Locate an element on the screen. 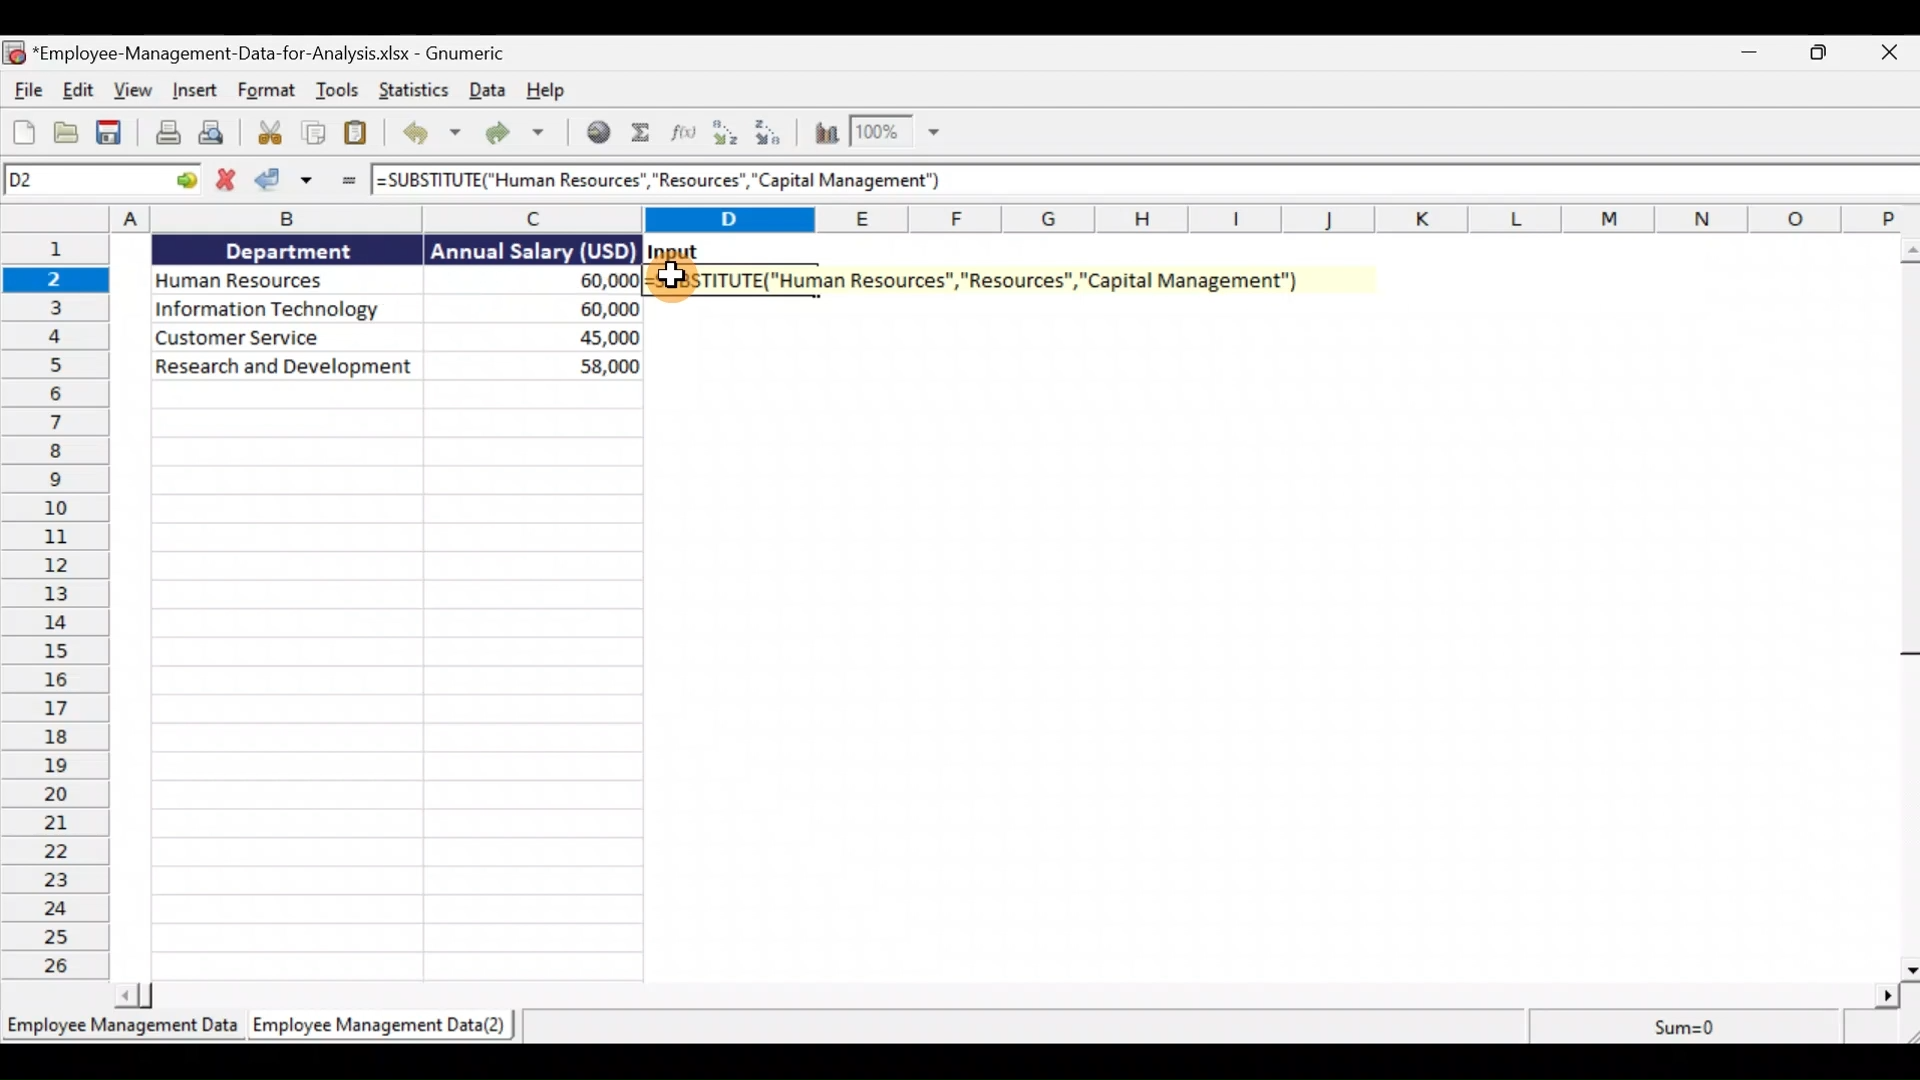  Columns is located at coordinates (964, 221).